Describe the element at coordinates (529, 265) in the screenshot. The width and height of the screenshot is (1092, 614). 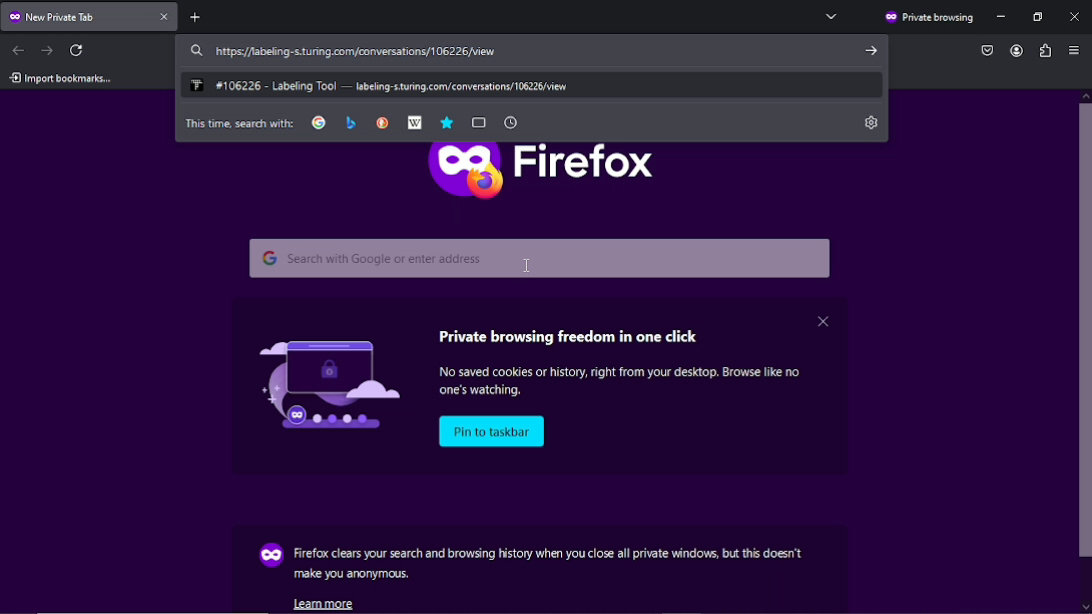
I see `cursor` at that location.